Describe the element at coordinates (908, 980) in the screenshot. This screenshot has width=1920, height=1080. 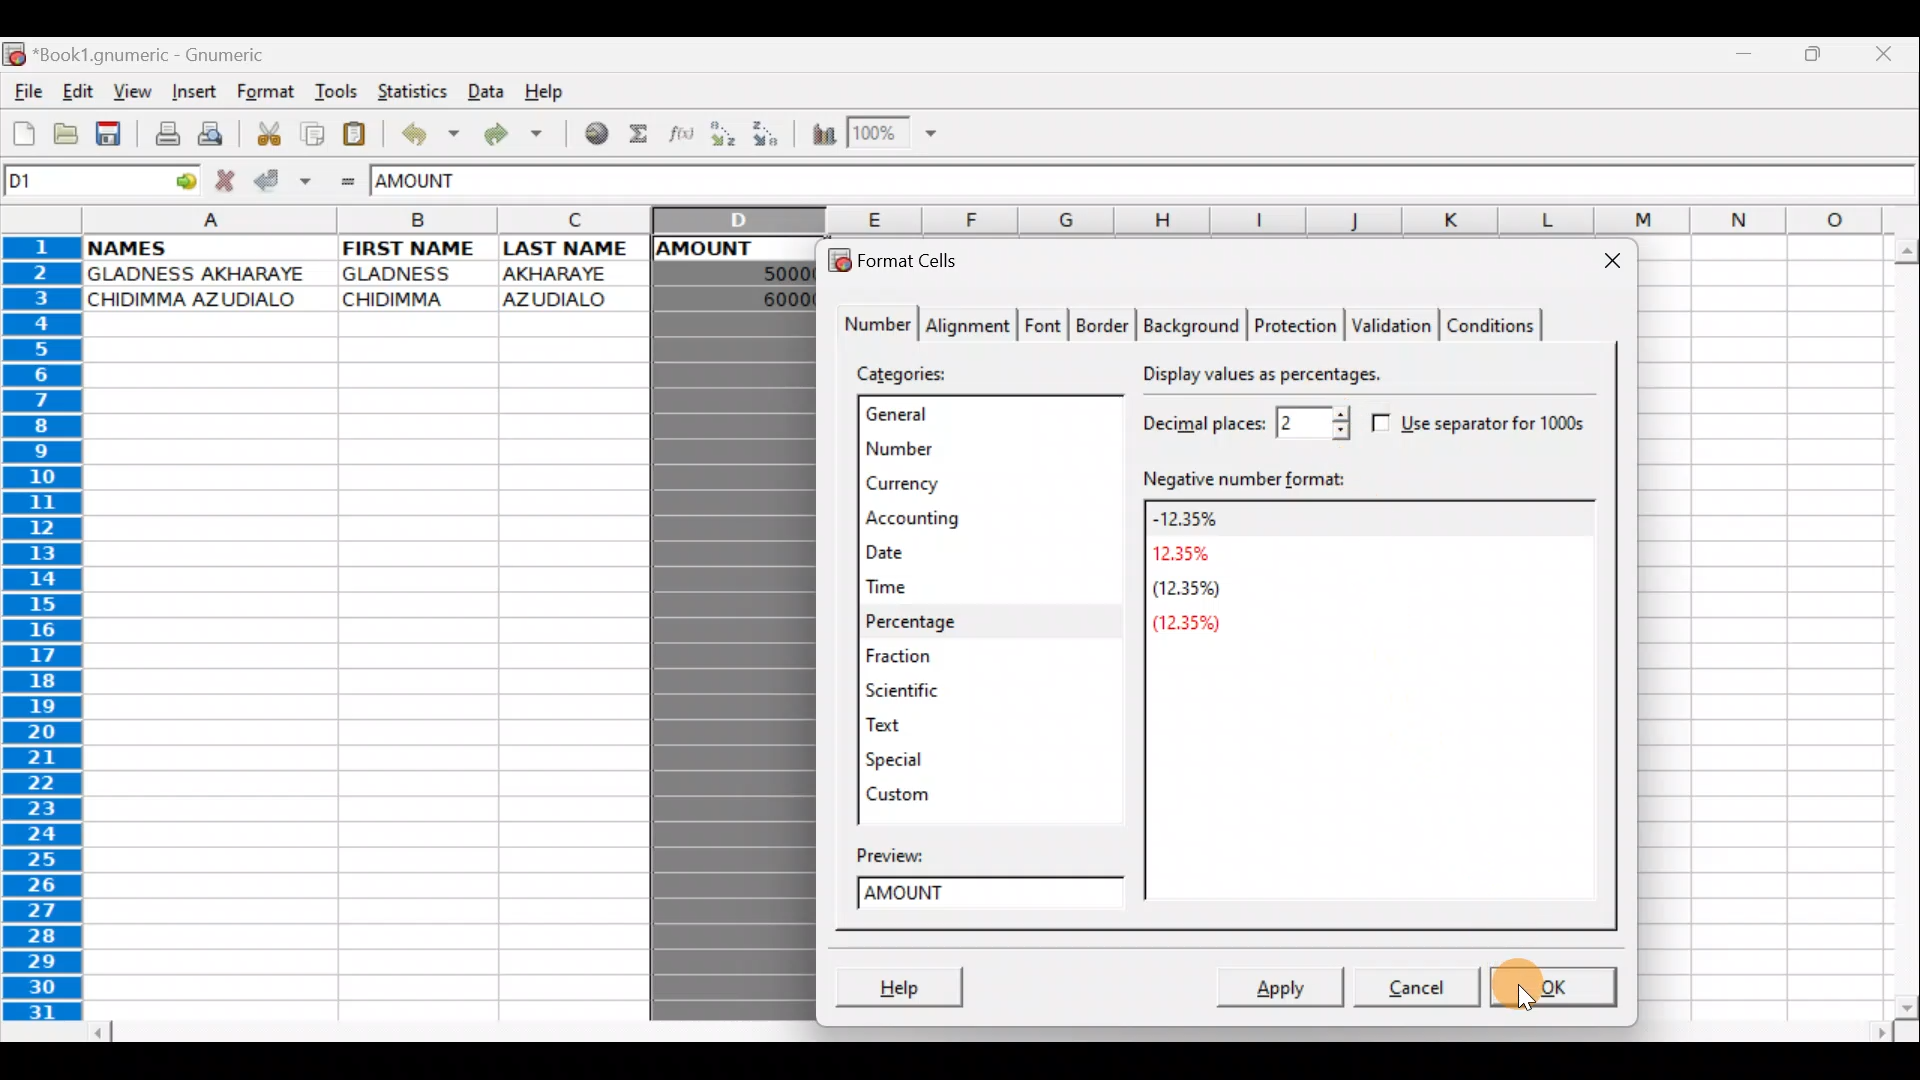
I see `Help` at that location.